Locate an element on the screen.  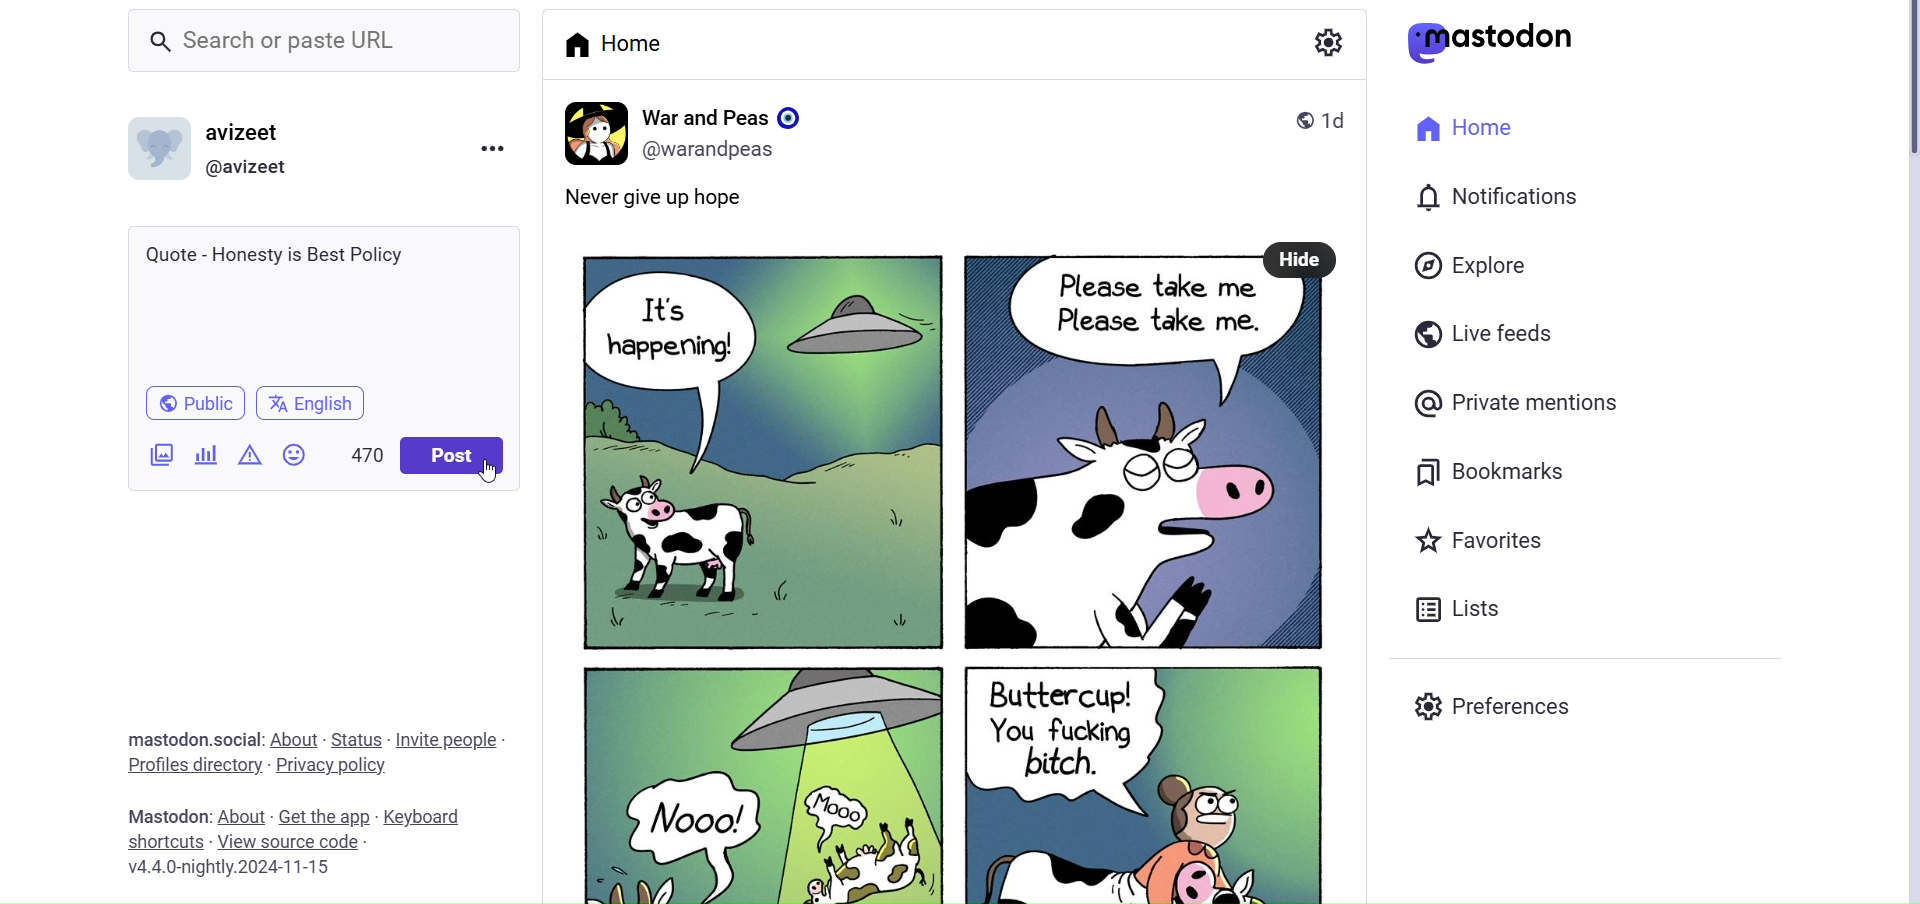
Setting is located at coordinates (1325, 43).